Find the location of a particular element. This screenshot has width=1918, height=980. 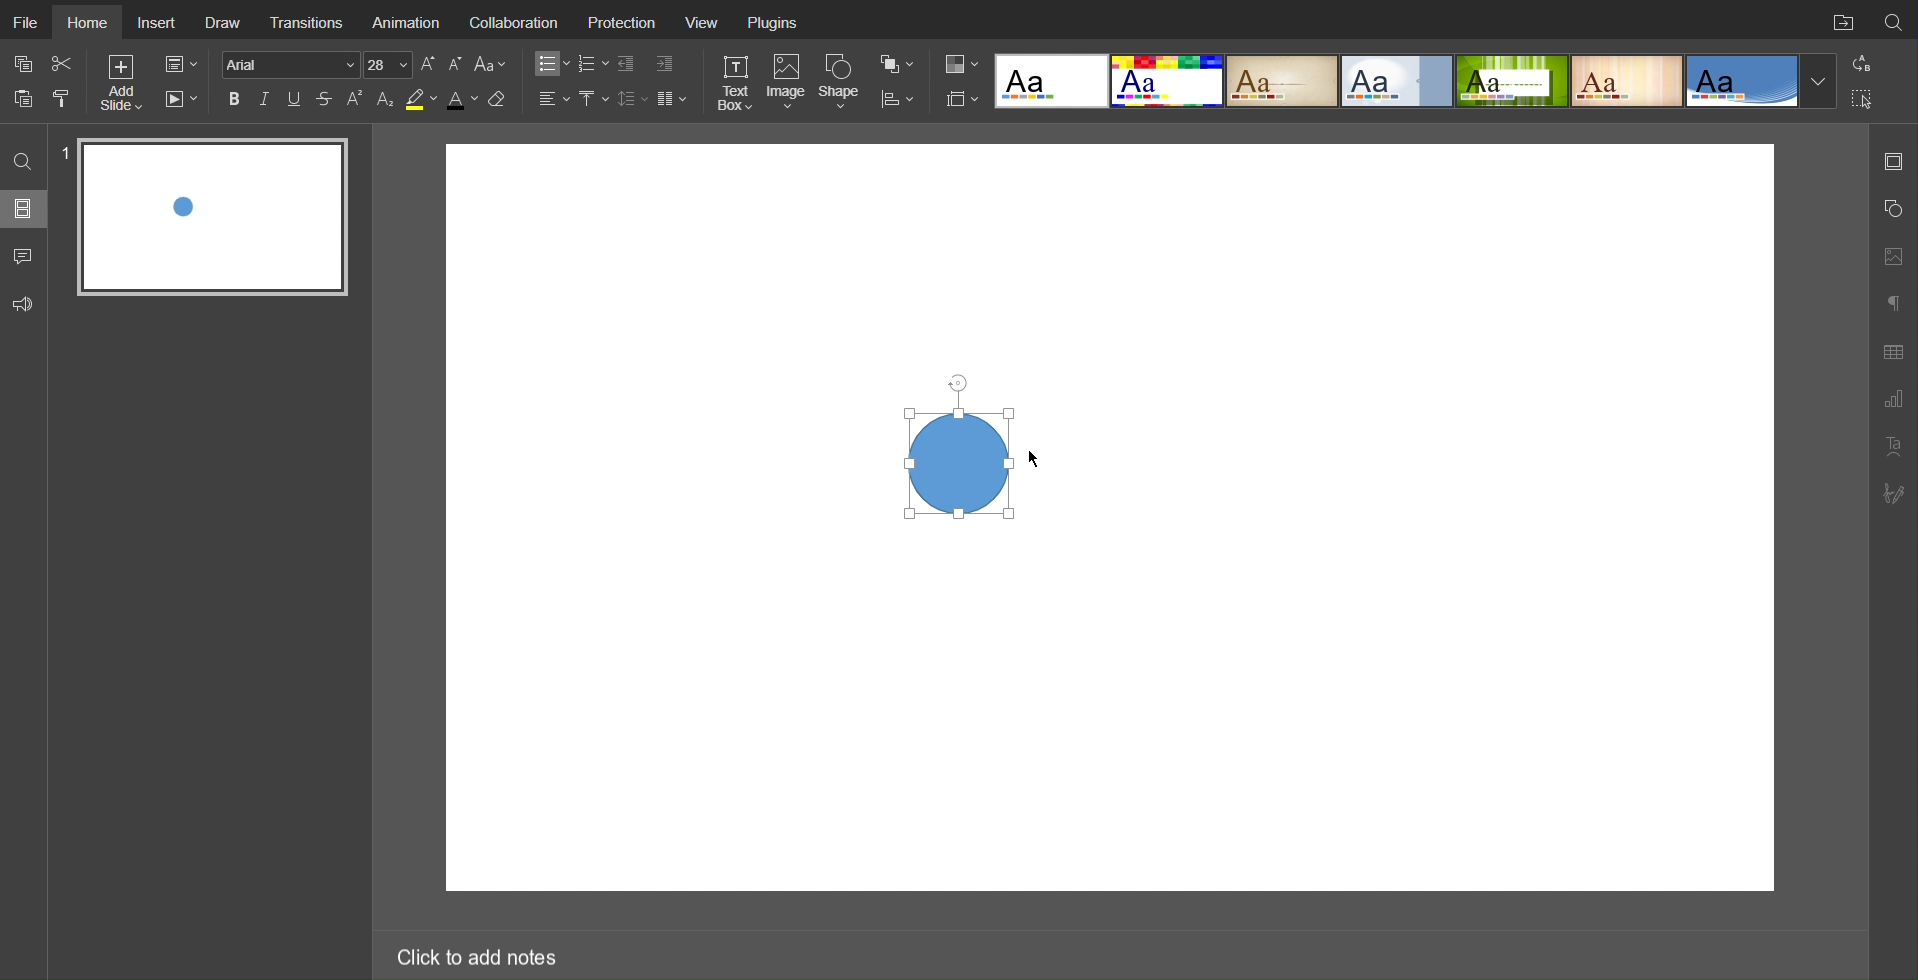

Subscript is located at coordinates (386, 99).